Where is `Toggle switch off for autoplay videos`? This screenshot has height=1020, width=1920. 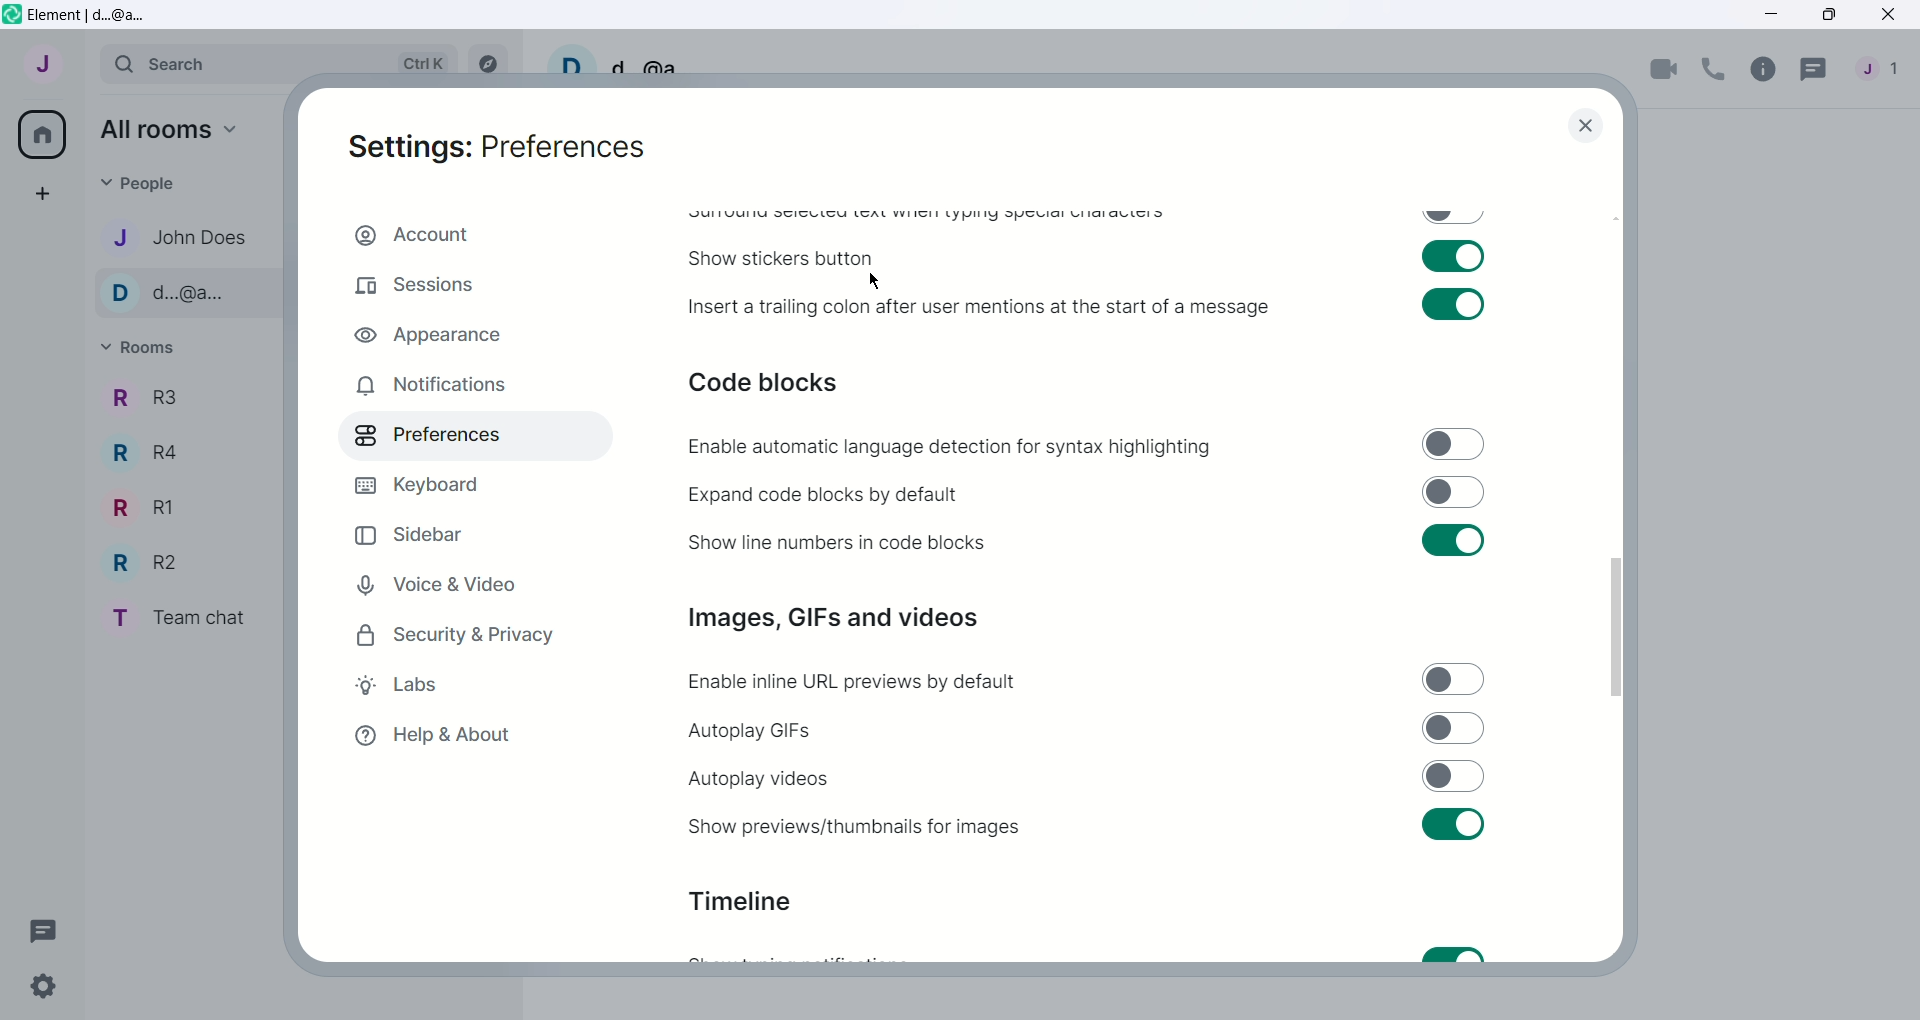 Toggle switch off for autoplay videos is located at coordinates (1454, 776).